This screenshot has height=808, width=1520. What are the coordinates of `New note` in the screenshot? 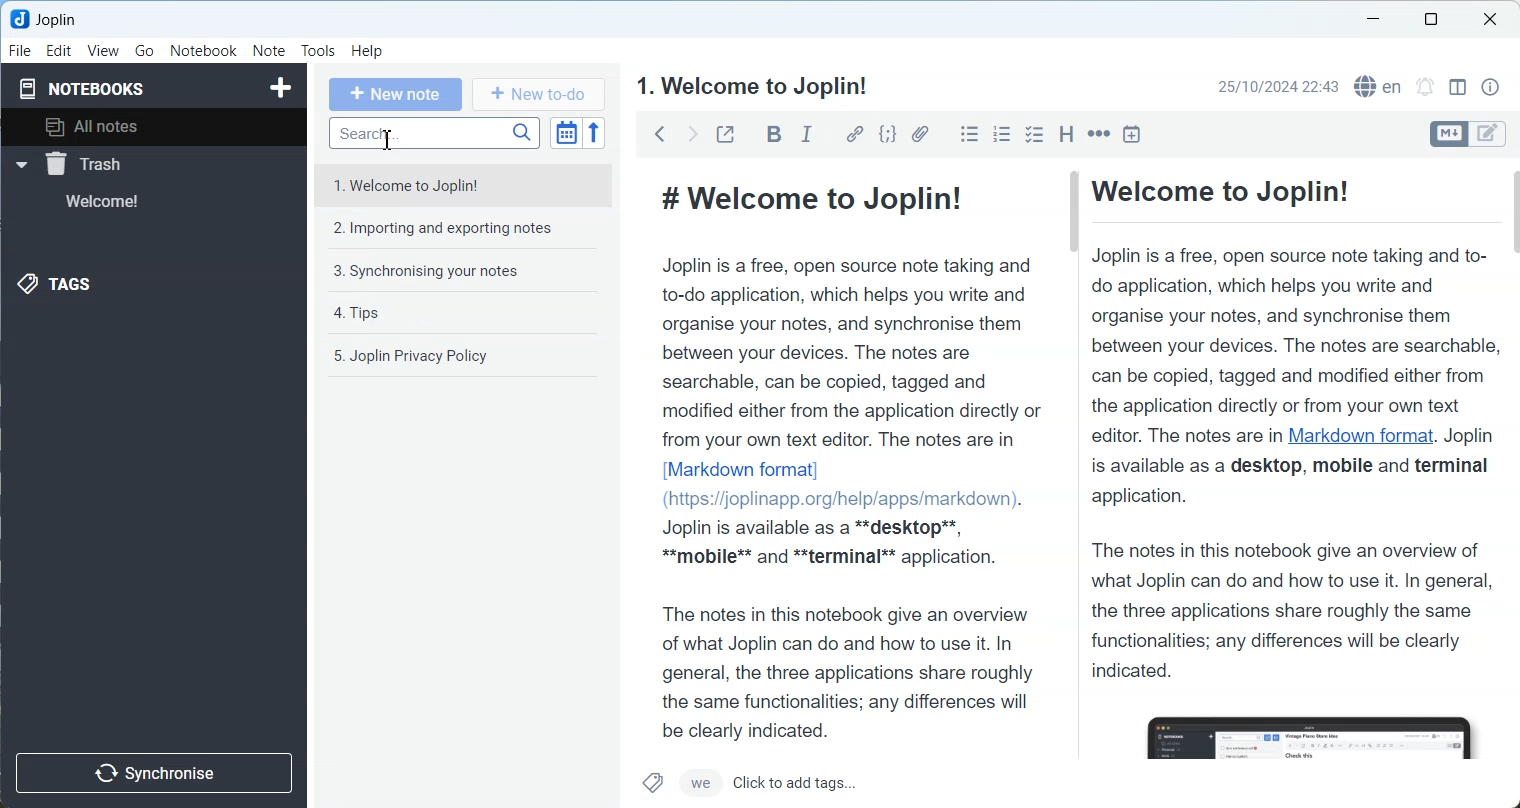 It's located at (396, 95).